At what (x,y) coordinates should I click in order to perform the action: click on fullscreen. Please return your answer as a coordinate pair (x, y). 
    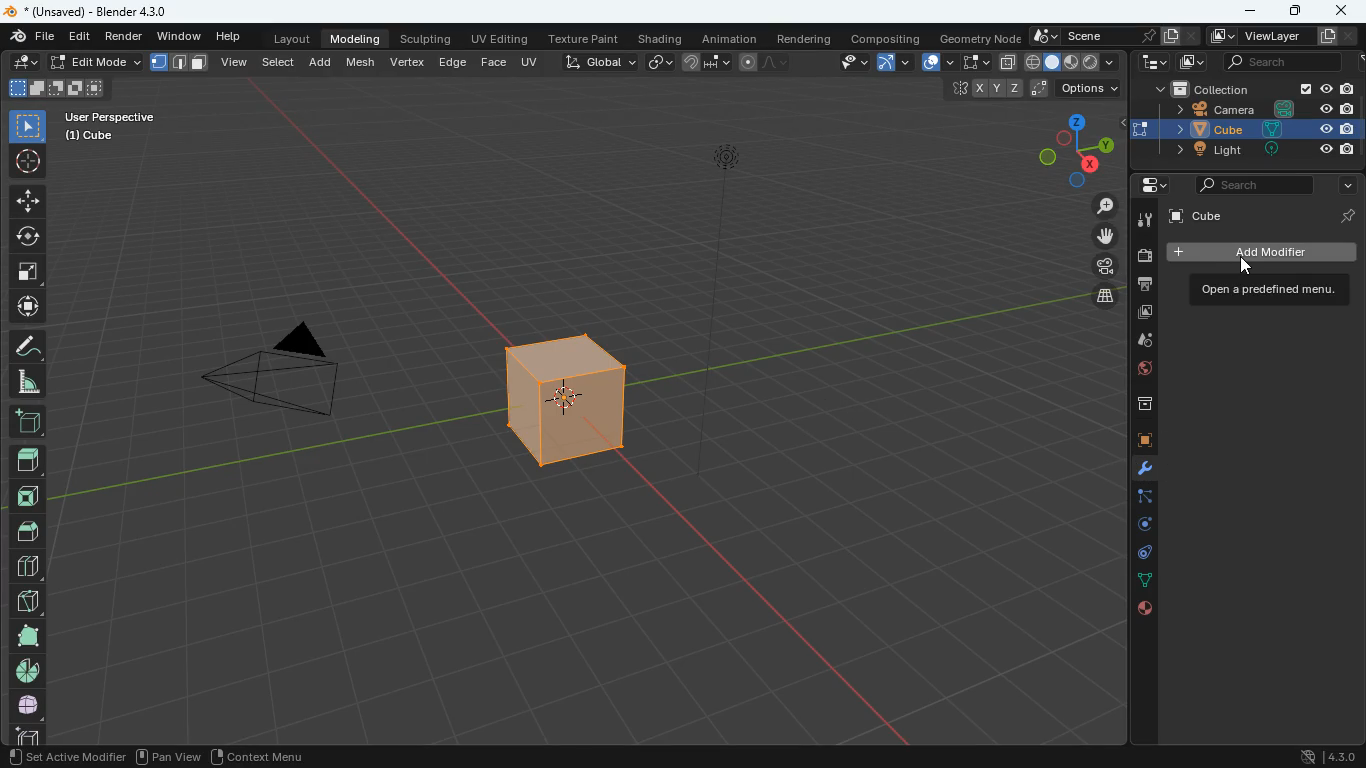
    Looking at the image, I should click on (29, 269).